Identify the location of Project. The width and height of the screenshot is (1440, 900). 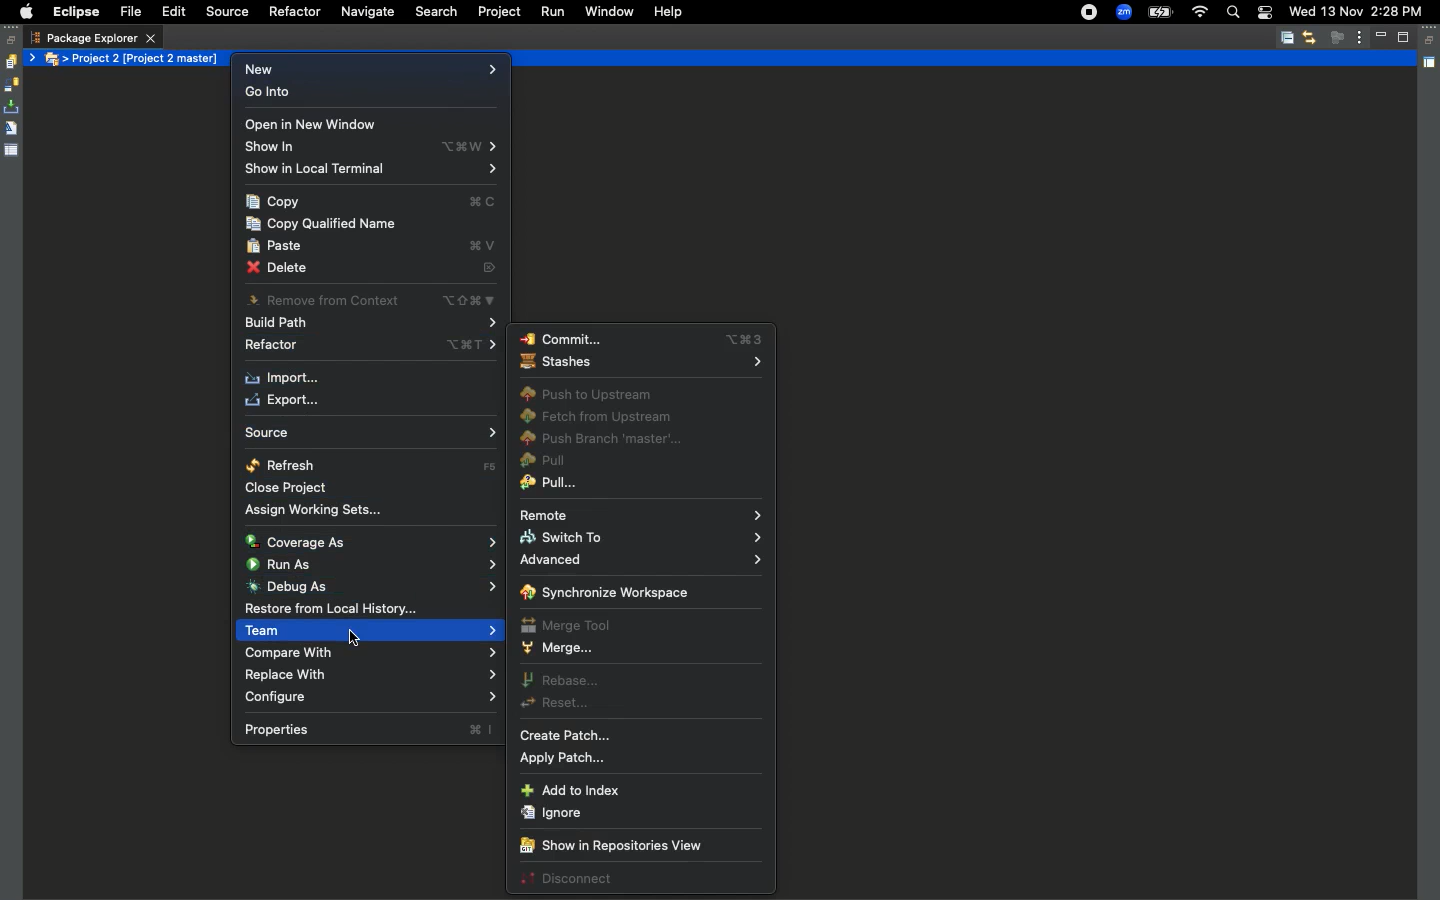
(495, 12).